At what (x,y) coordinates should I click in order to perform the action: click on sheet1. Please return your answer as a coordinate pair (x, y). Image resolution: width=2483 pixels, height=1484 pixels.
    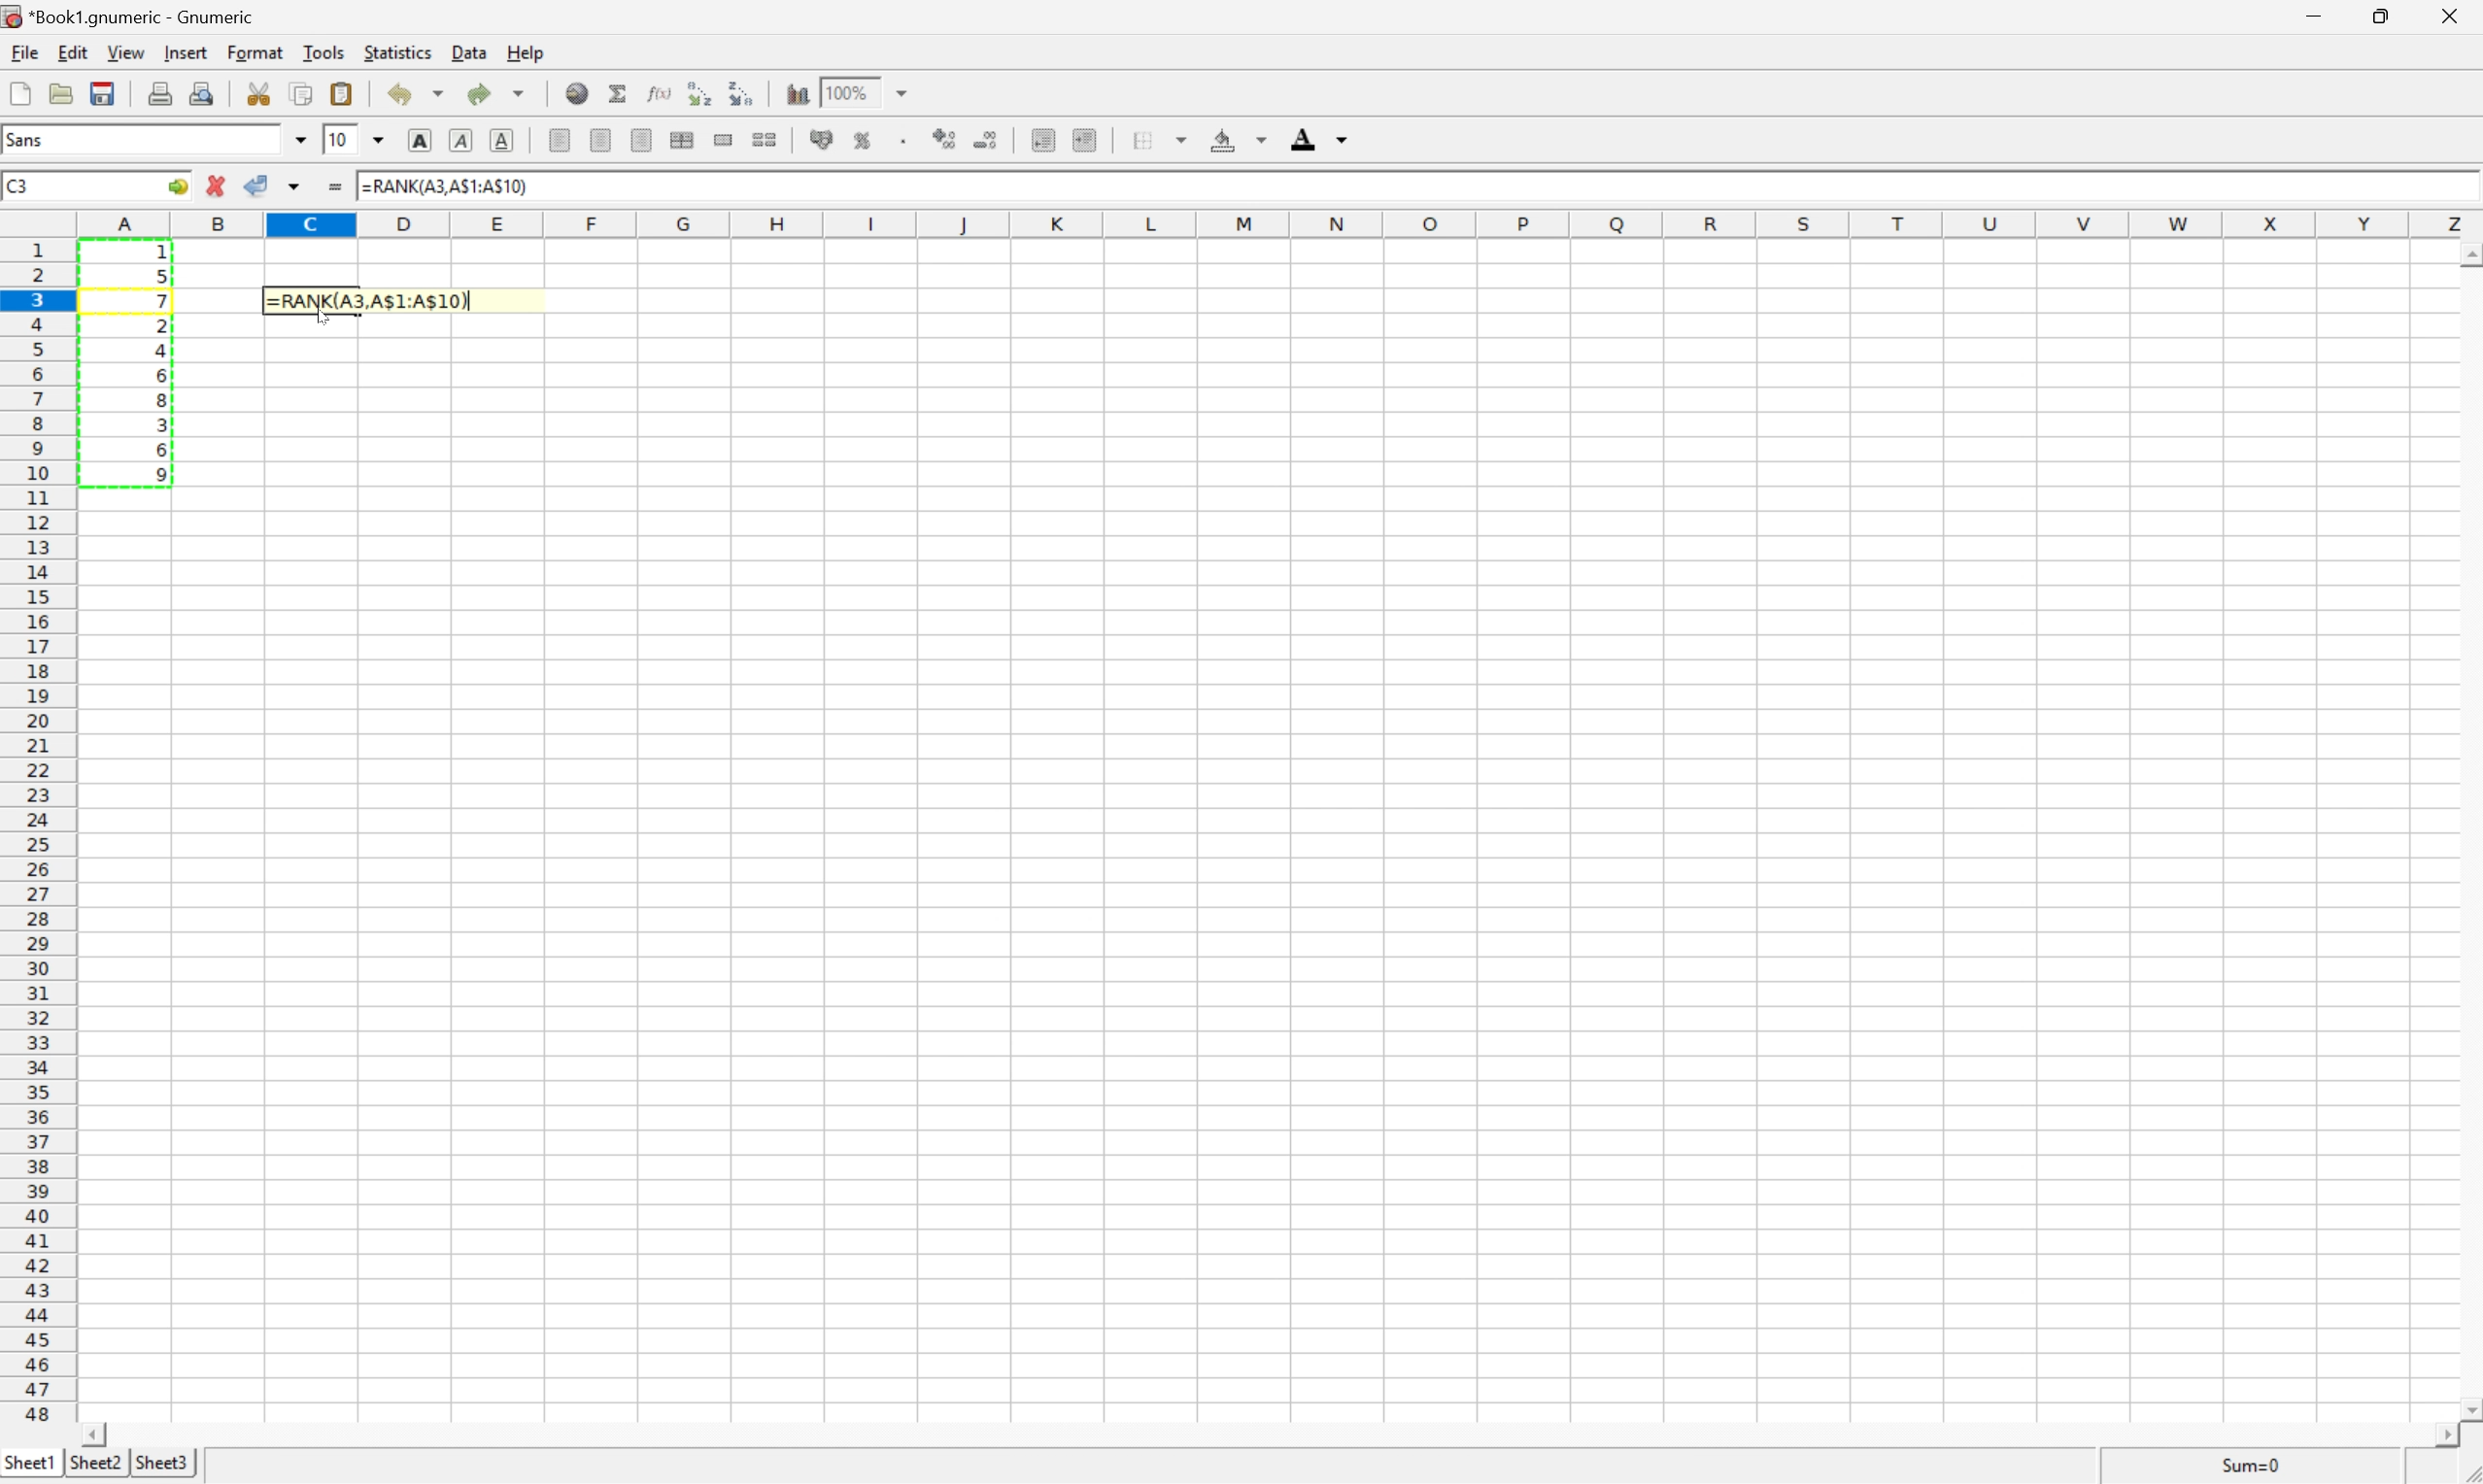
    Looking at the image, I should click on (28, 1462).